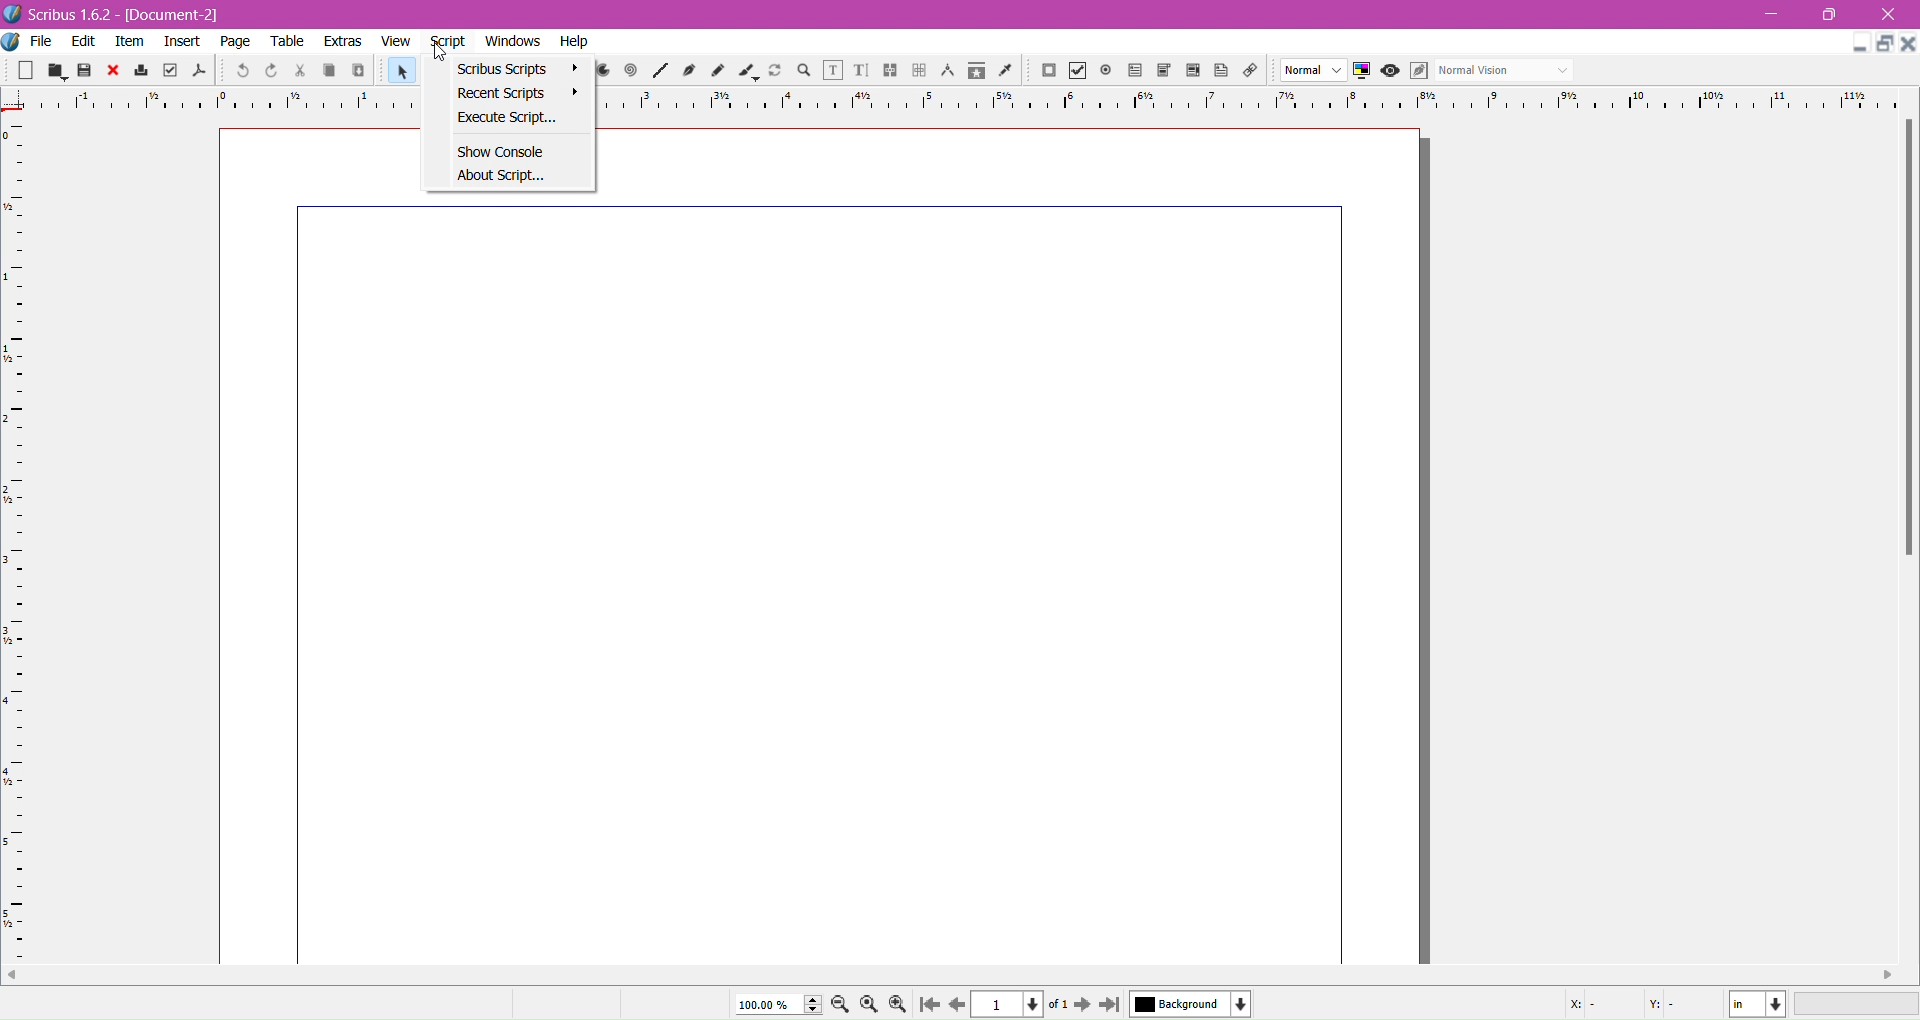 The image size is (1920, 1020). I want to click on Zoom and Pan, so click(803, 71).